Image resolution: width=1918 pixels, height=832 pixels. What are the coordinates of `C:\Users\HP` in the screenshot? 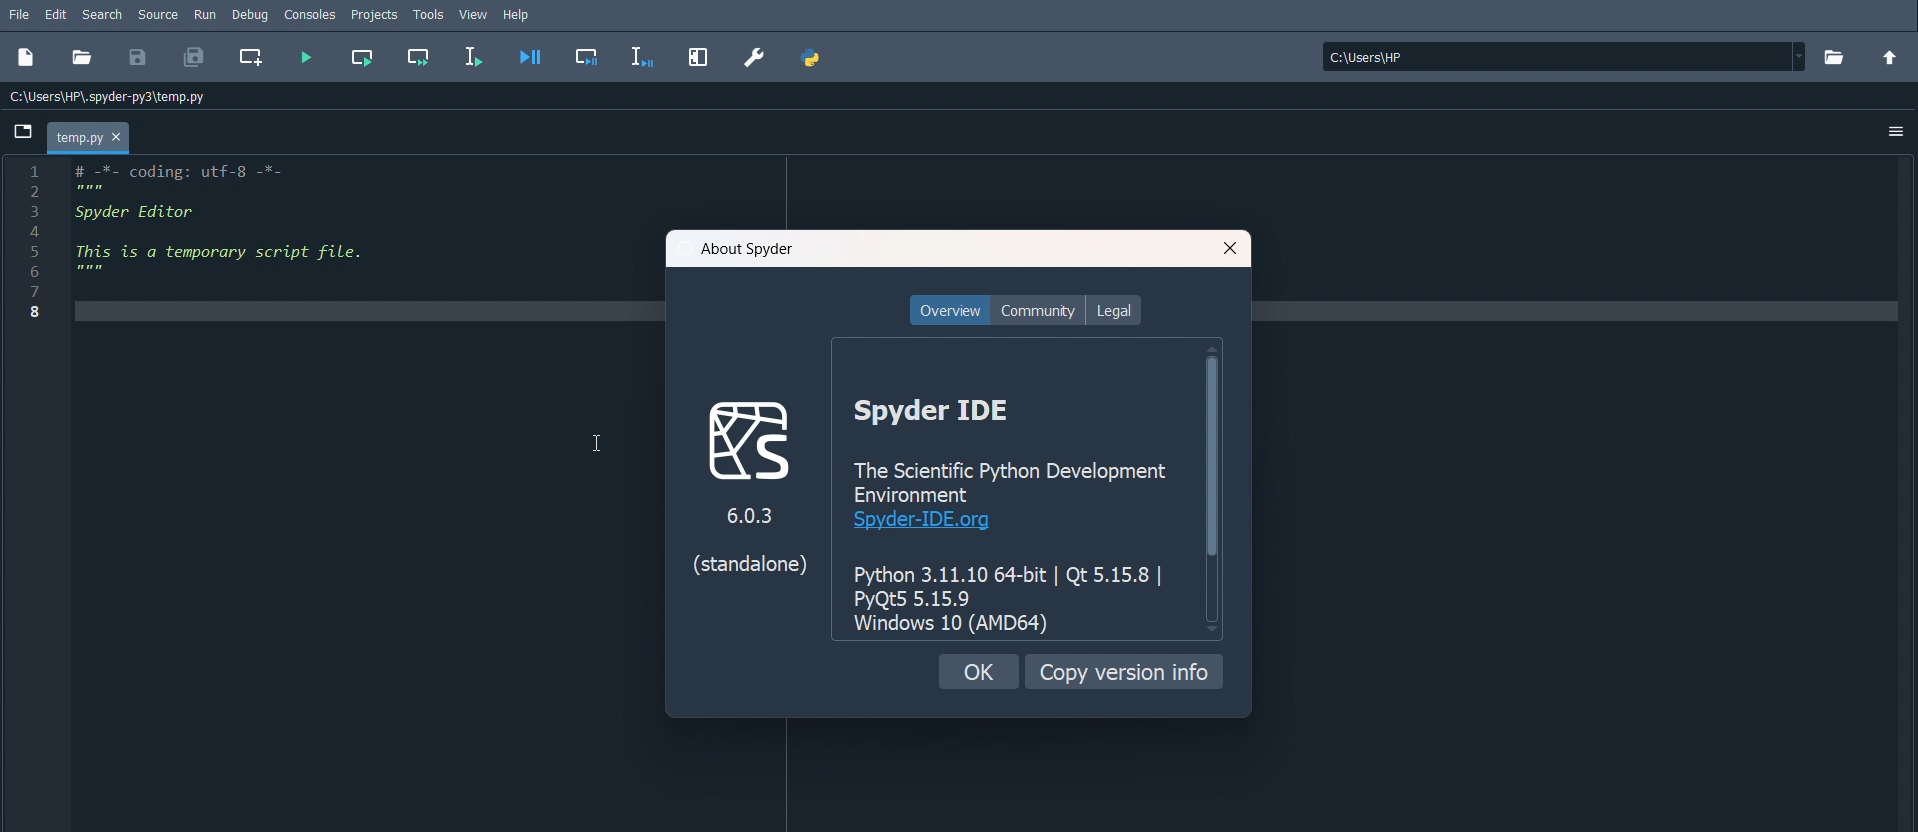 It's located at (1564, 57).